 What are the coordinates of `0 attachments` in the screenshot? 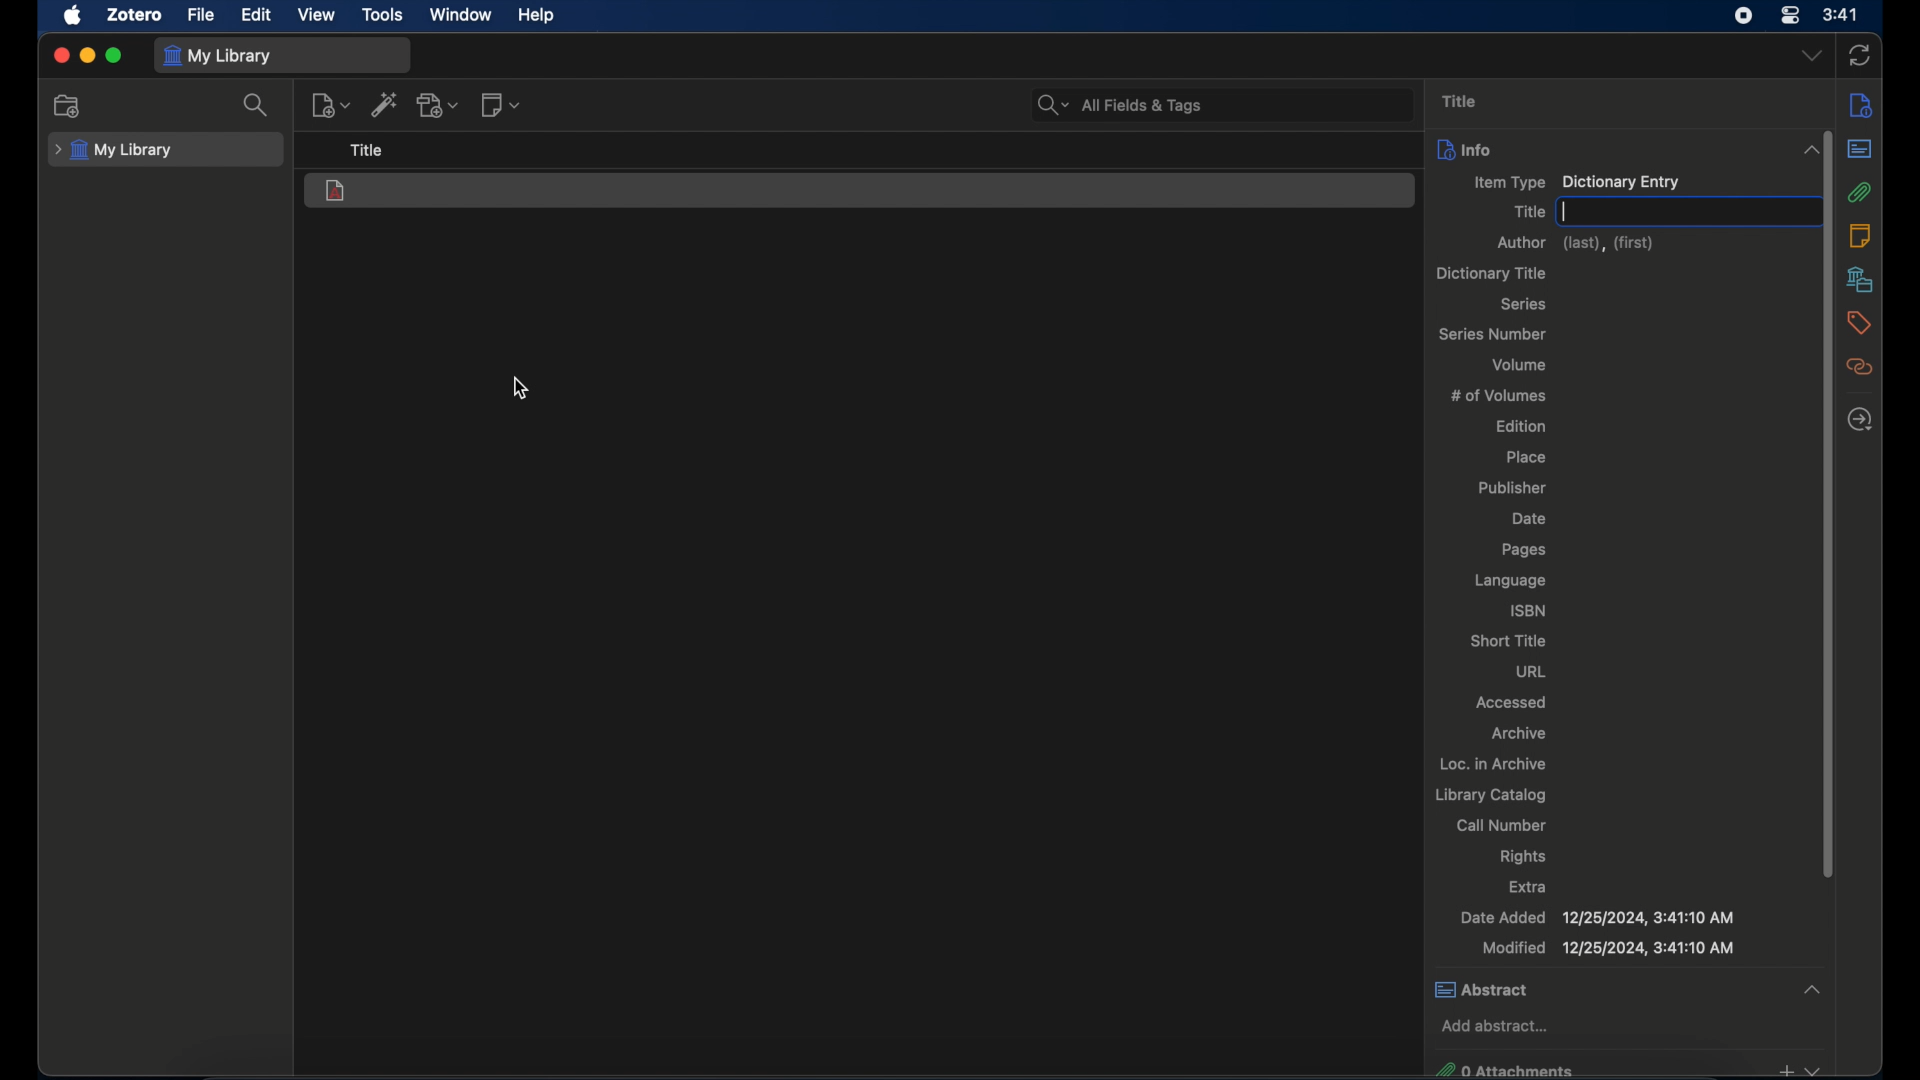 It's located at (1626, 1068).